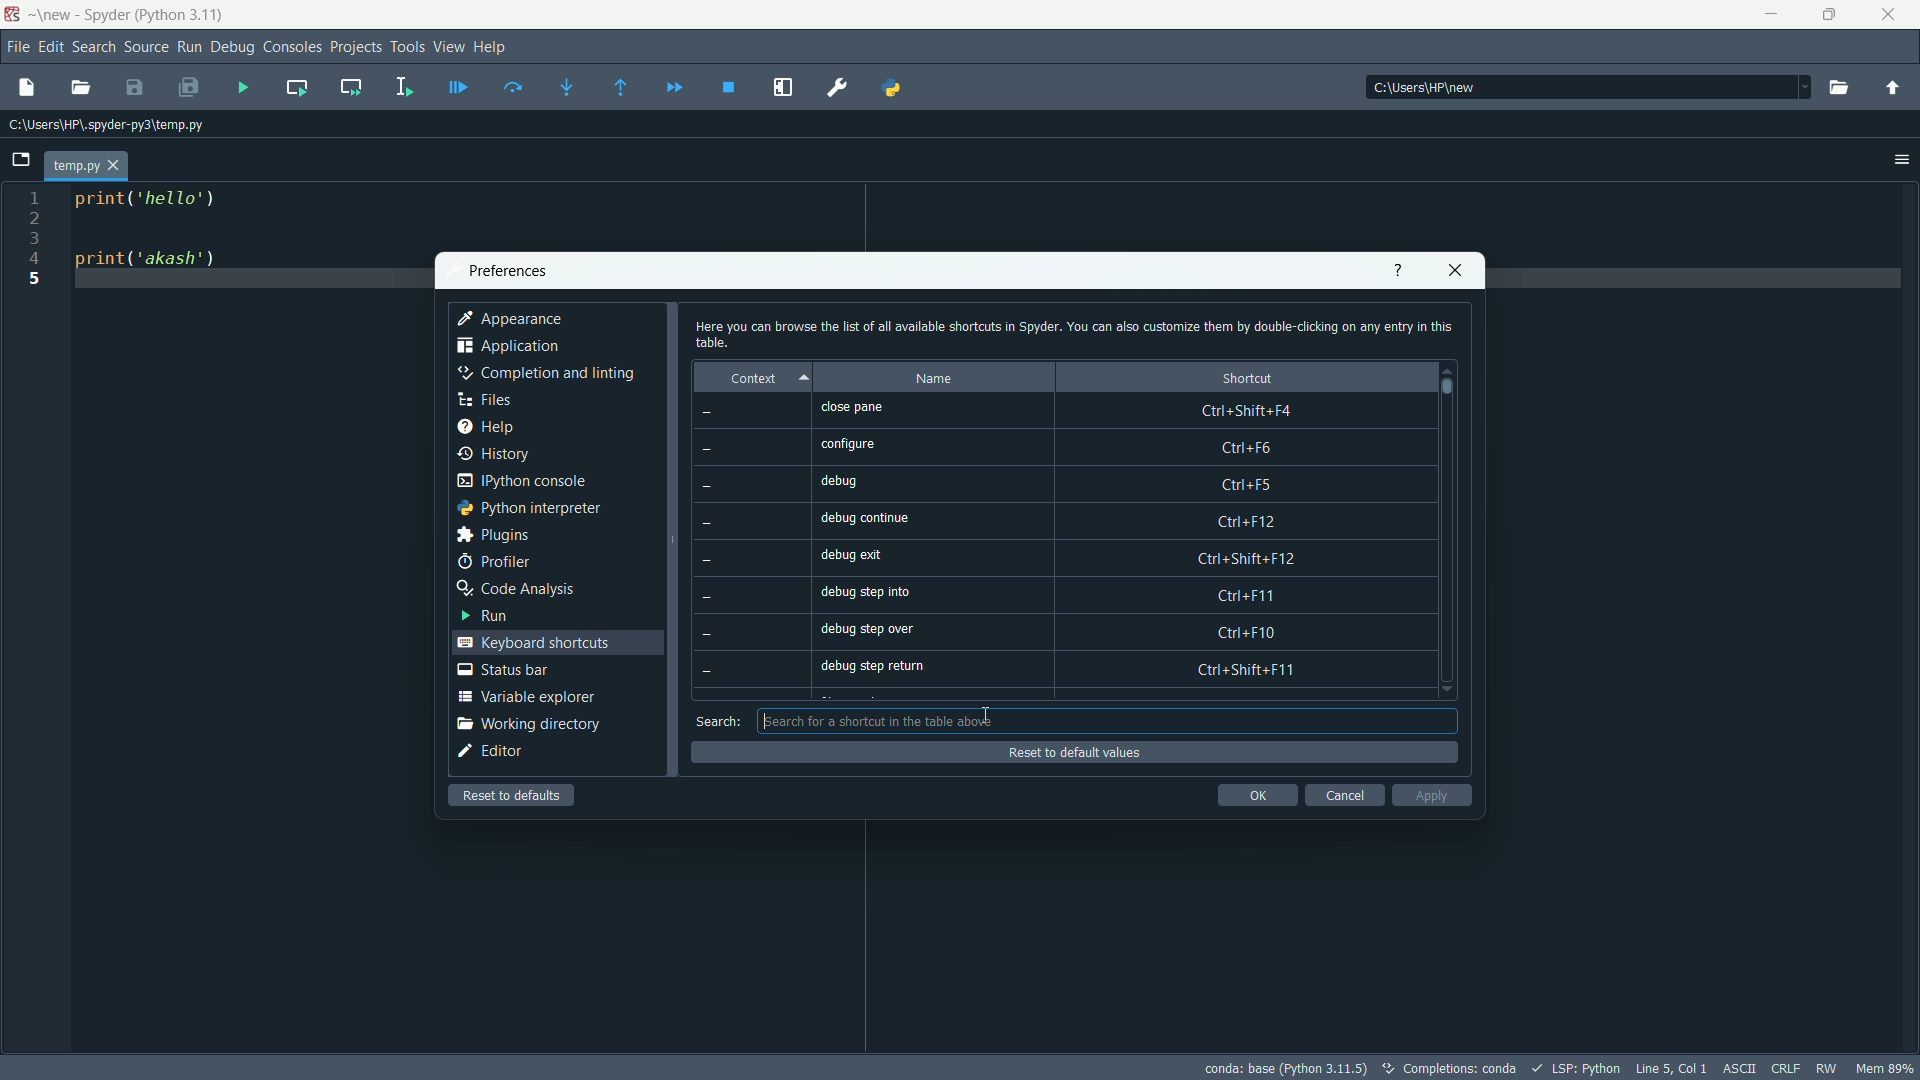 The height and width of the screenshot is (1080, 1920). What do you see at coordinates (1447, 1069) in the screenshot?
I see `completions:conda` at bounding box center [1447, 1069].